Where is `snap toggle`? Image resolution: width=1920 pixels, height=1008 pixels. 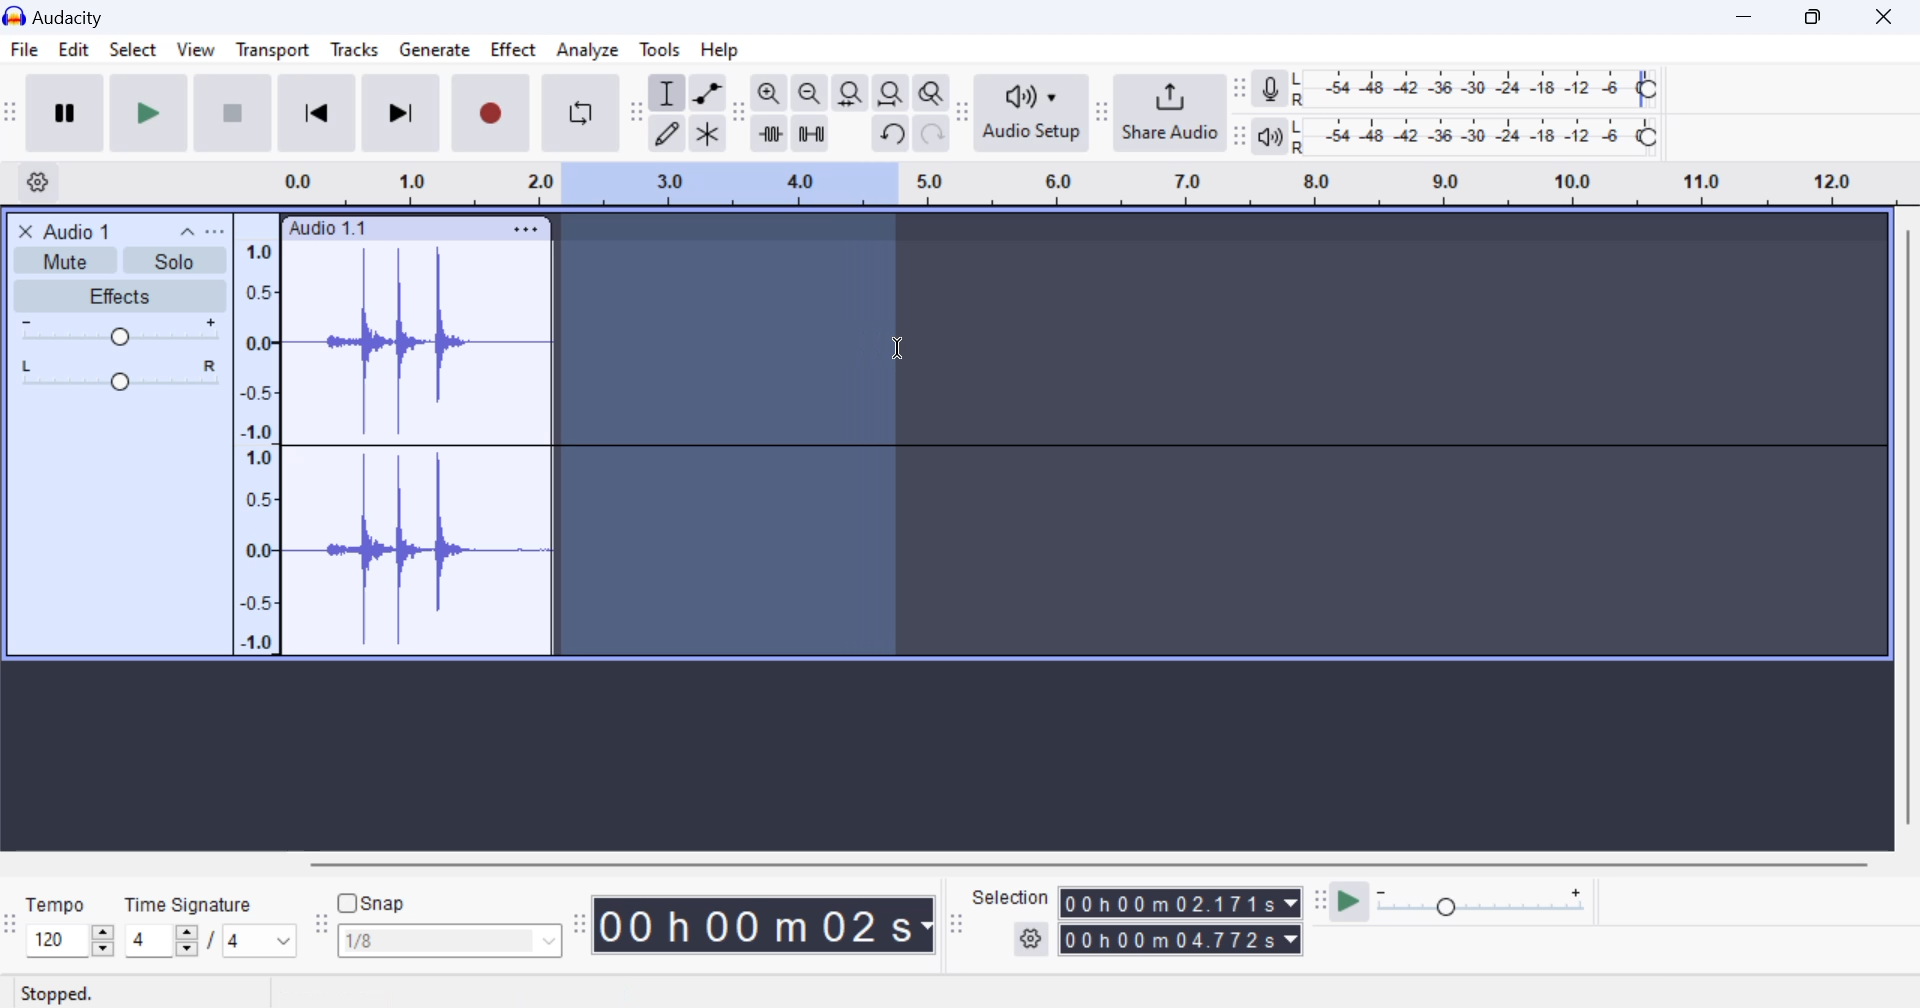 snap toggle is located at coordinates (382, 903).